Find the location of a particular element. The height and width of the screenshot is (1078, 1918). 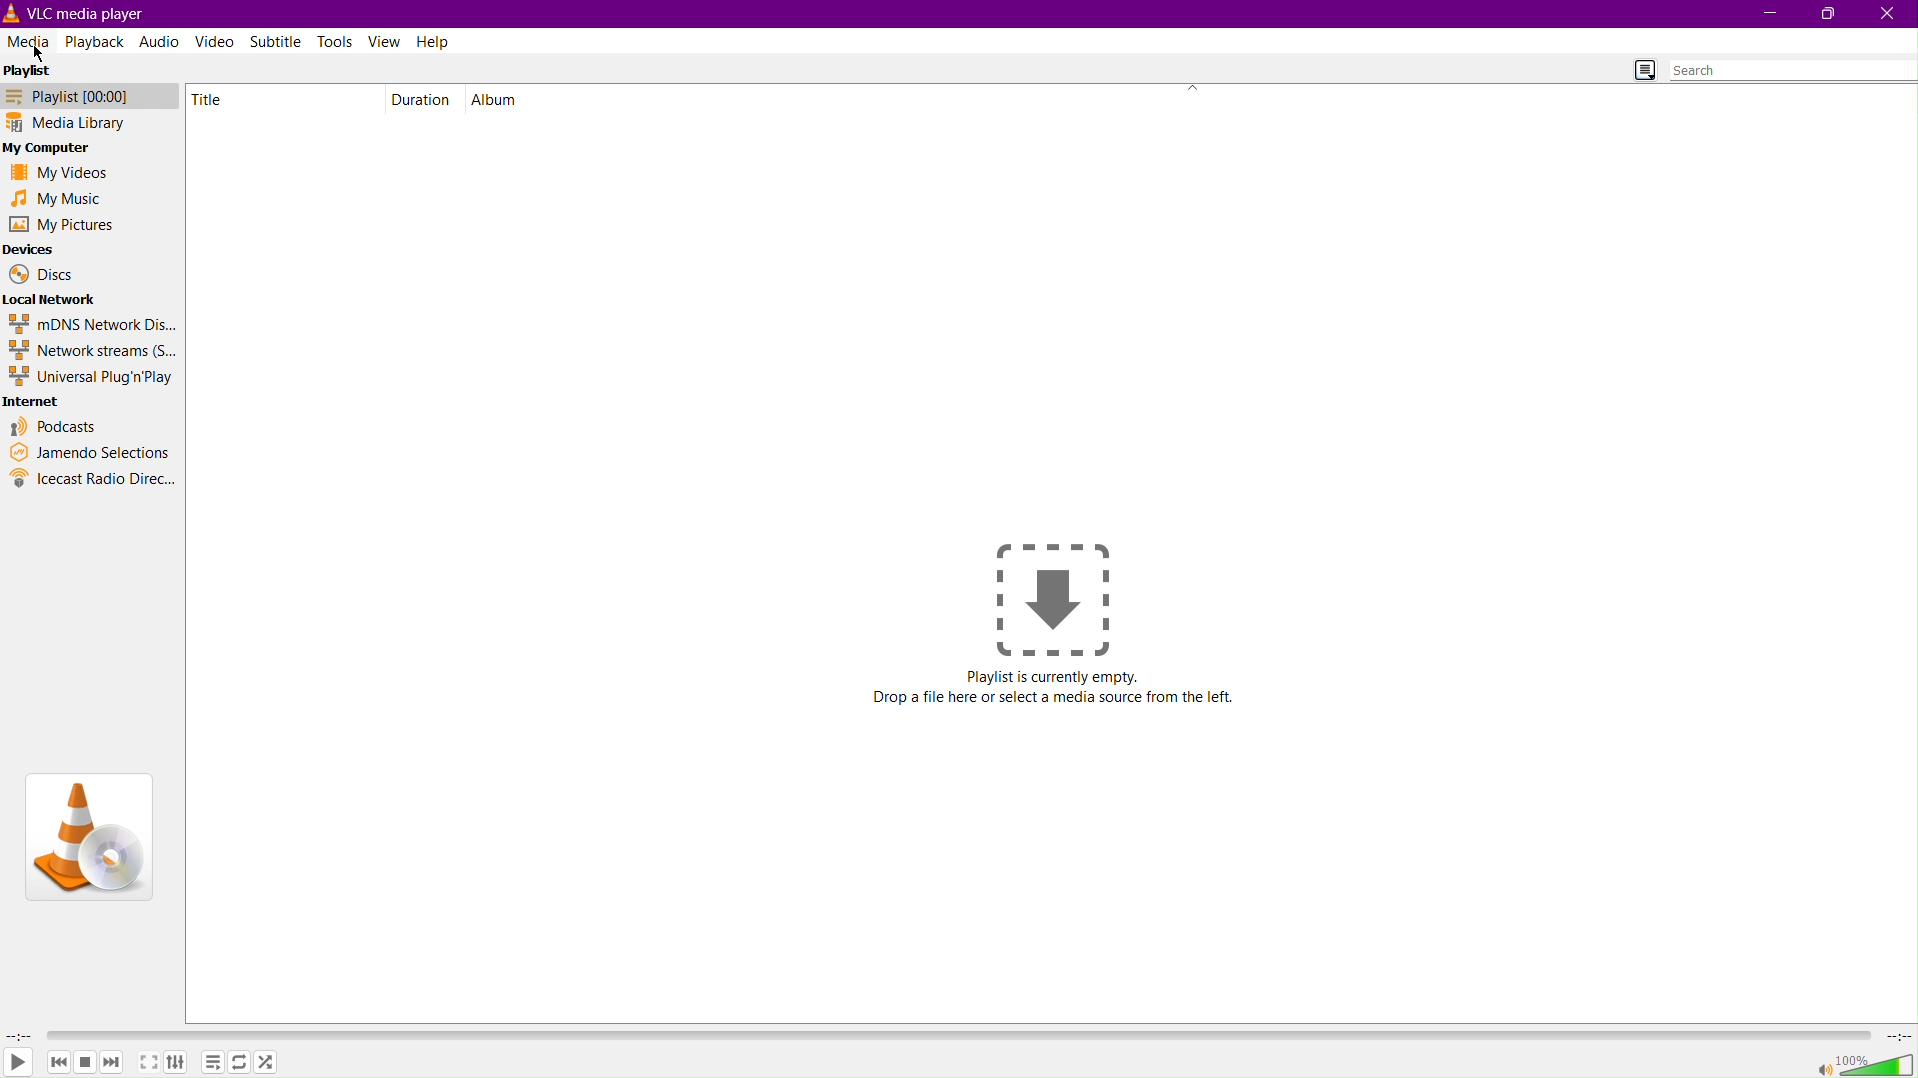

Tools is located at coordinates (336, 41).